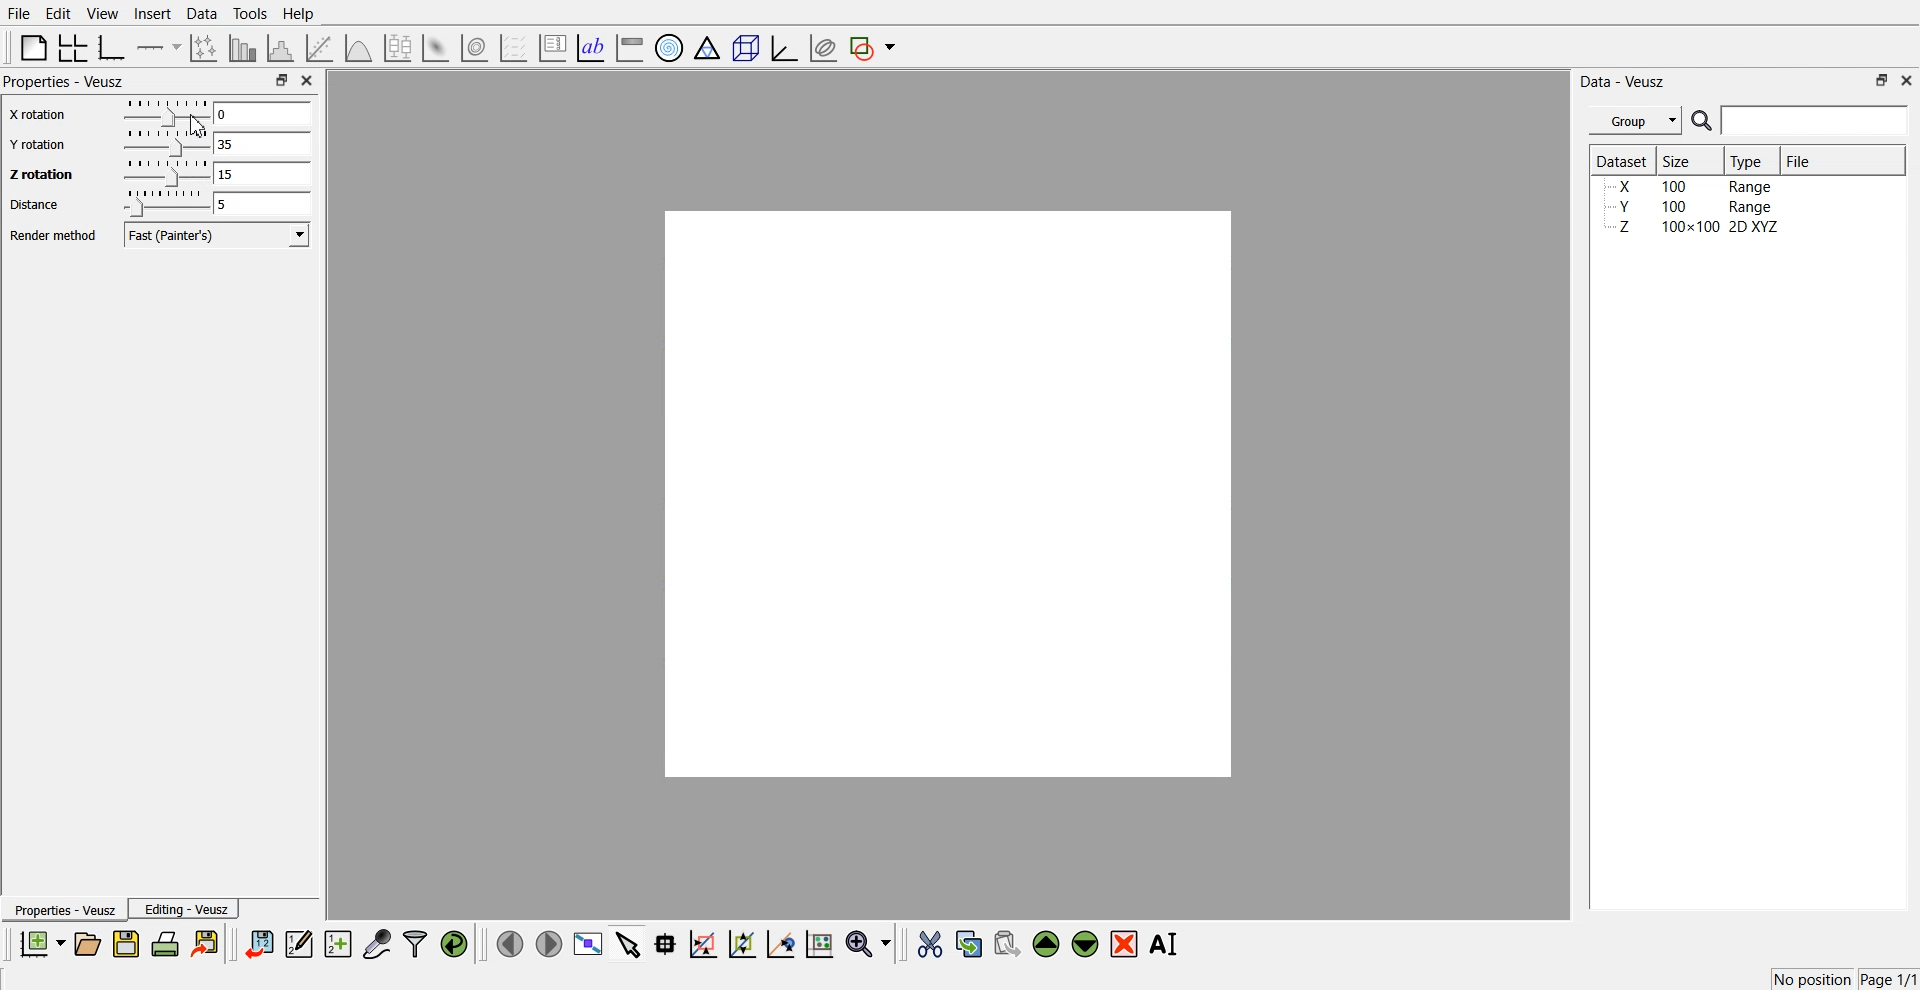 This screenshot has height=990, width=1920. What do you see at coordinates (1124, 945) in the screenshot?
I see `Remove the selected widget` at bounding box center [1124, 945].